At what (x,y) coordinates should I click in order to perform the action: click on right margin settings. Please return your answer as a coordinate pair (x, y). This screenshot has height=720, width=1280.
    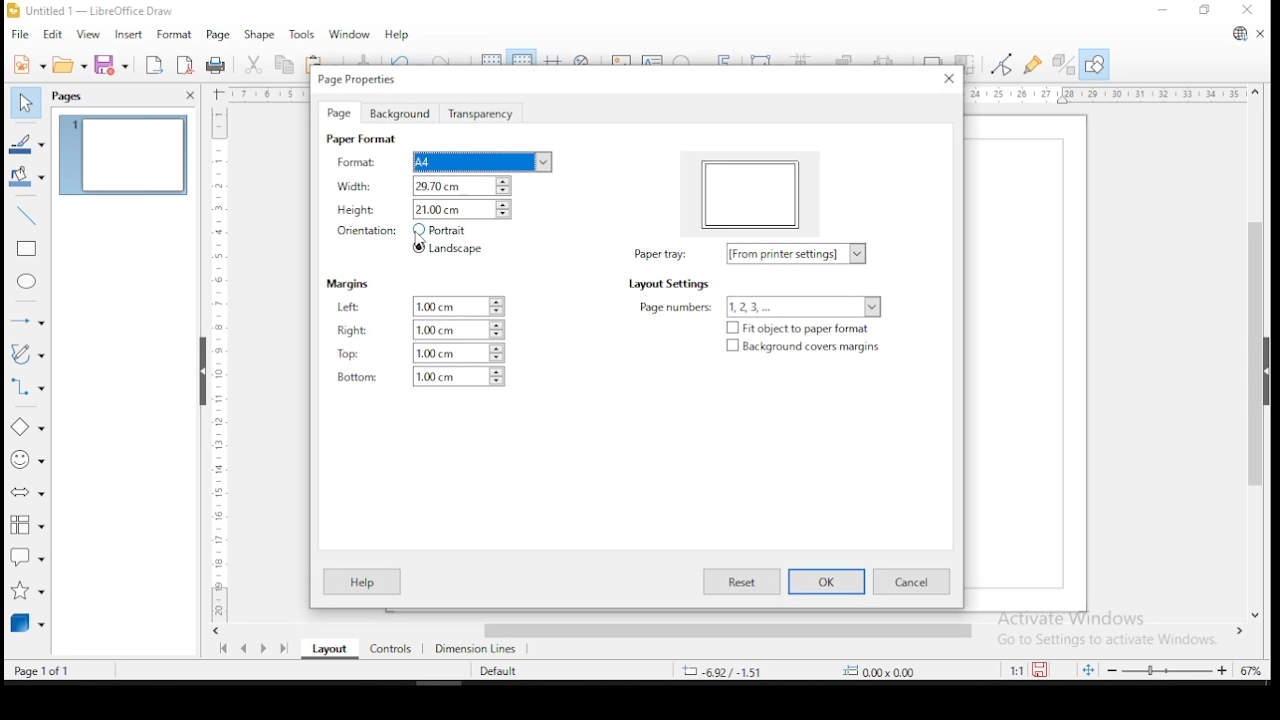
    Looking at the image, I should click on (421, 330).